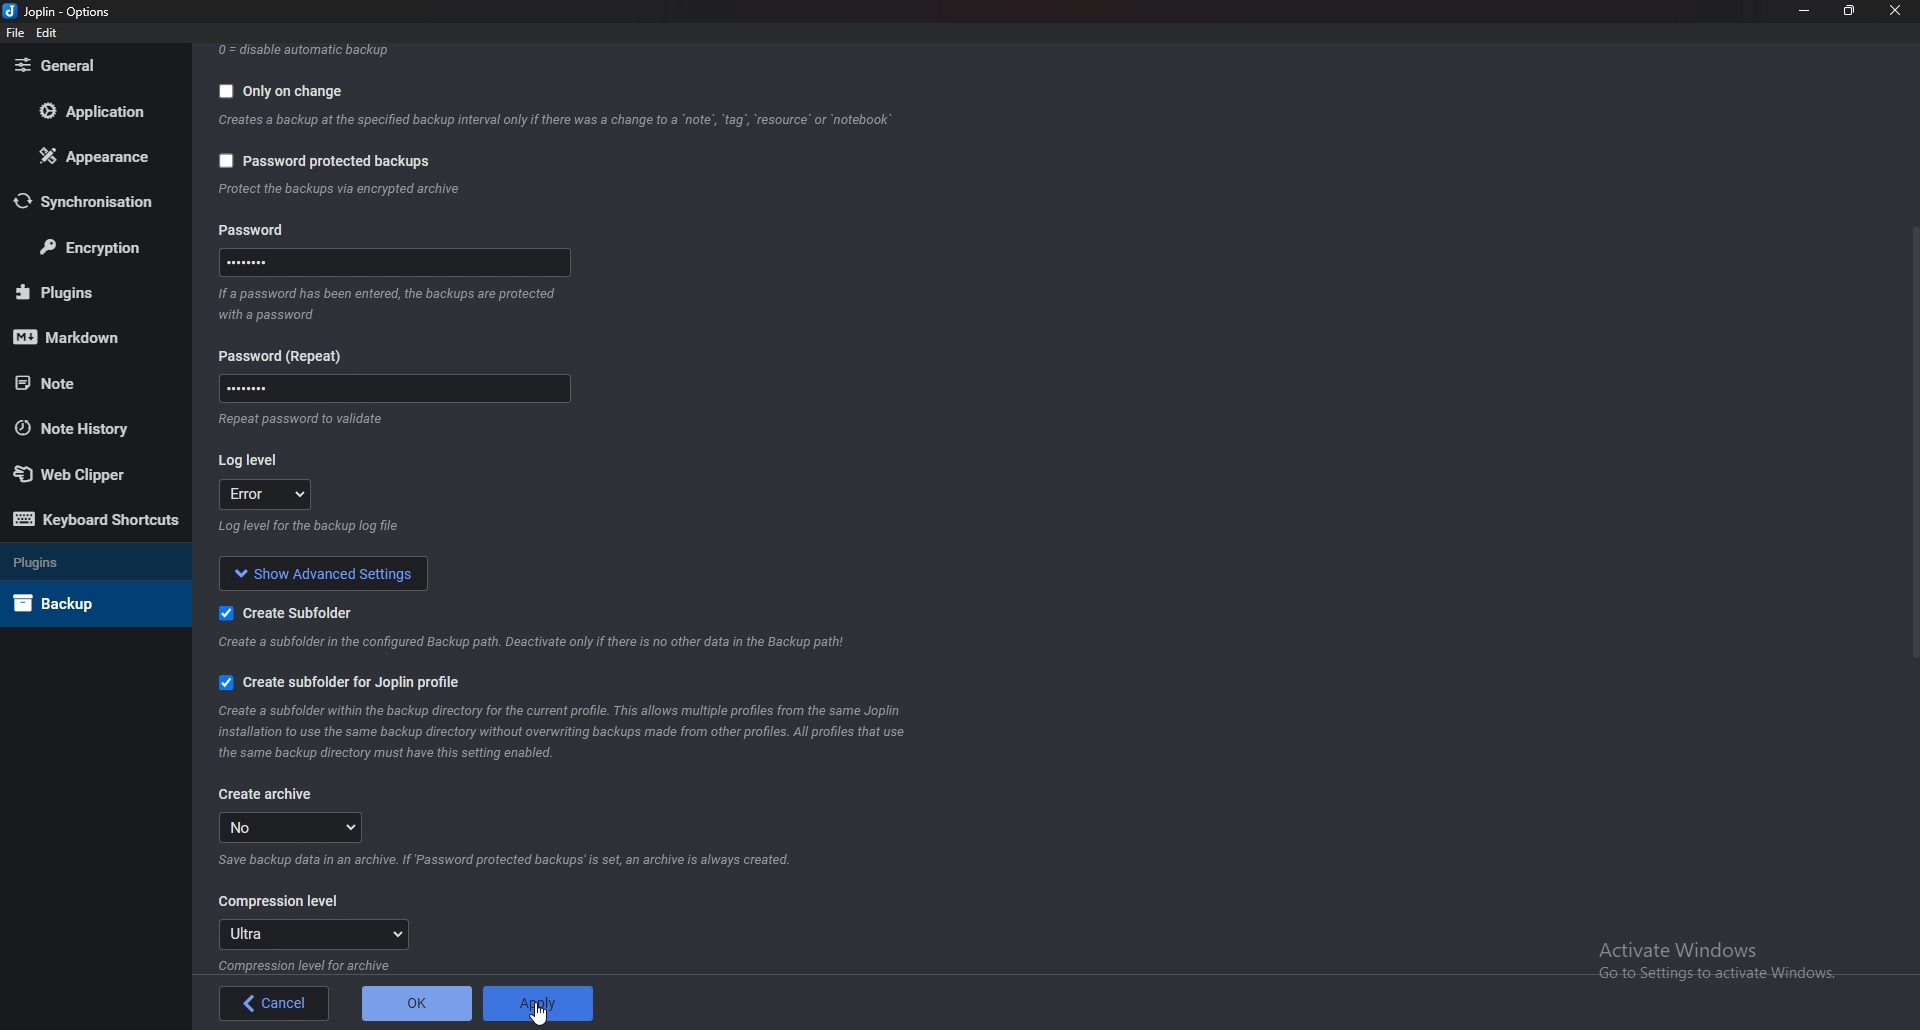 Image resolution: width=1920 pixels, height=1030 pixels. What do you see at coordinates (50, 33) in the screenshot?
I see `edit` at bounding box center [50, 33].